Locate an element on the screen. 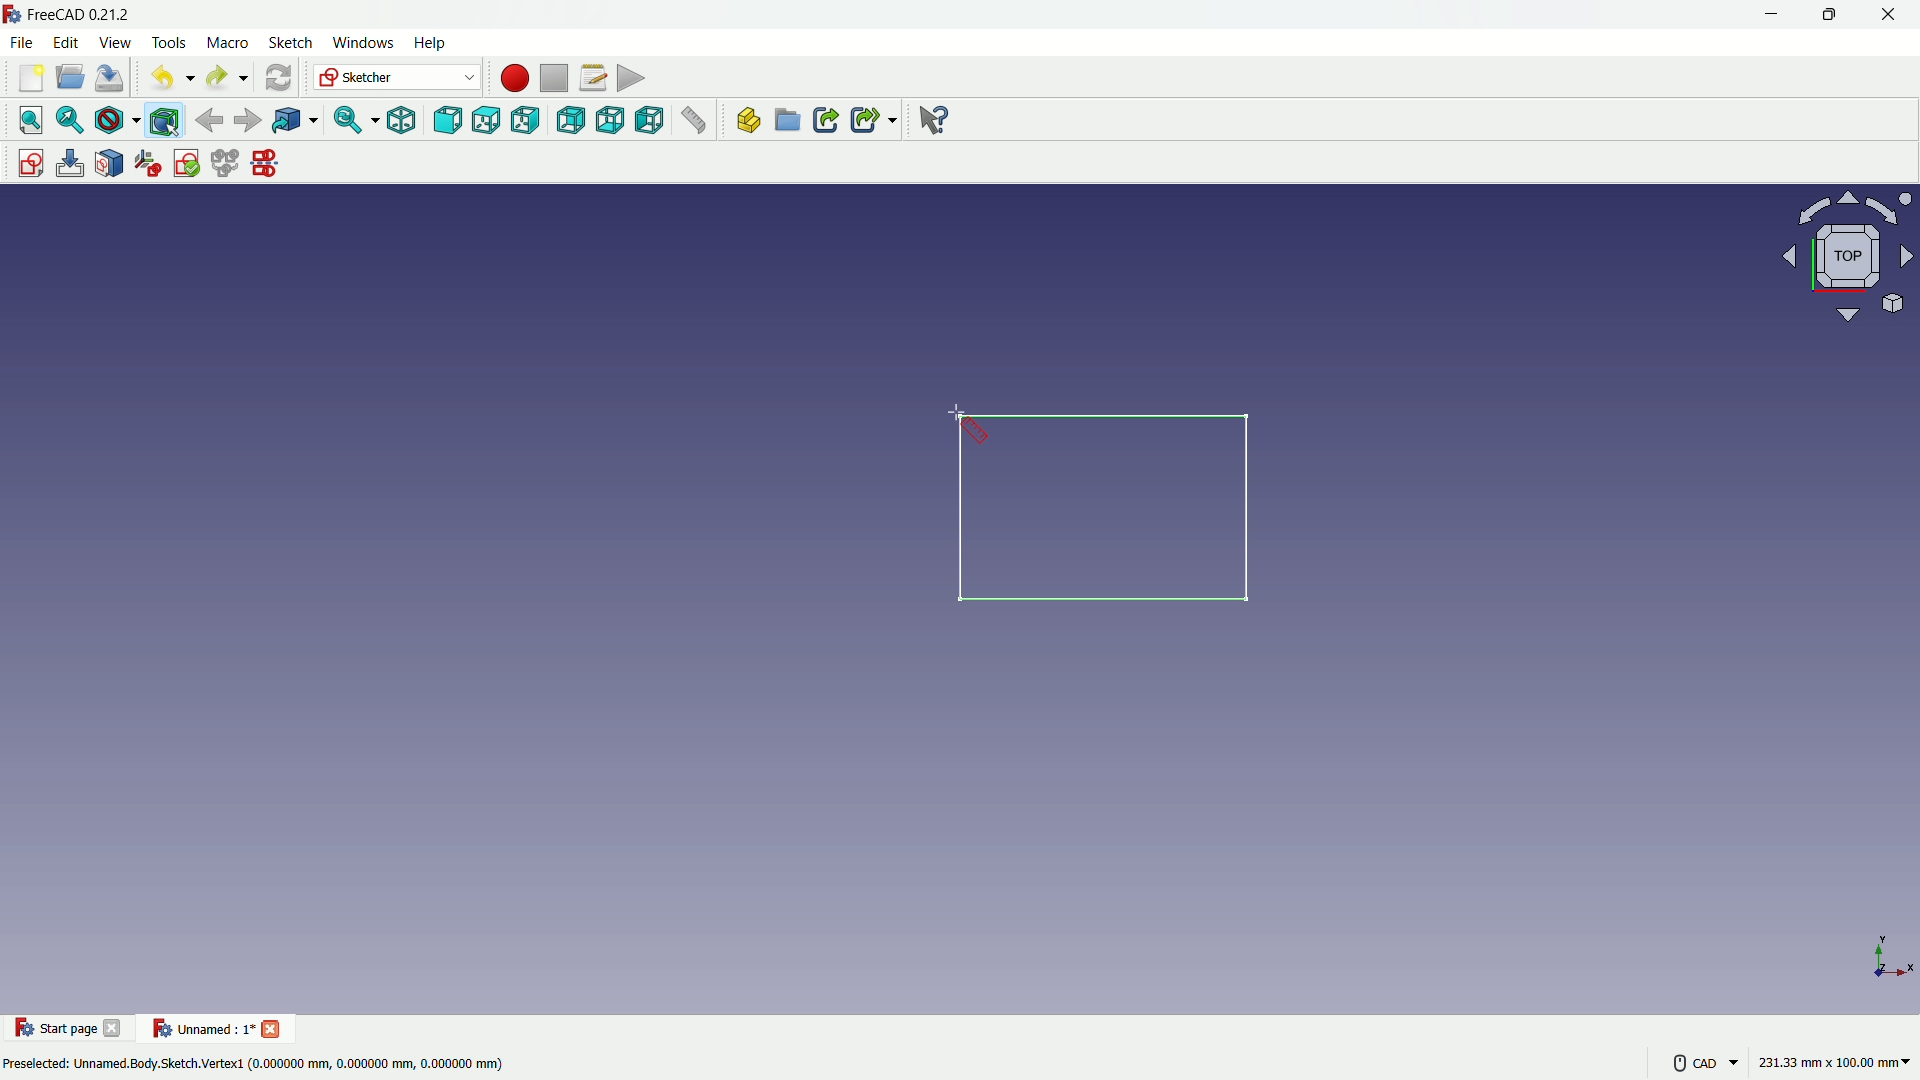 Image resolution: width=1920 pixels, height=1080 pixels. back view is located at coordinates (570, 120).